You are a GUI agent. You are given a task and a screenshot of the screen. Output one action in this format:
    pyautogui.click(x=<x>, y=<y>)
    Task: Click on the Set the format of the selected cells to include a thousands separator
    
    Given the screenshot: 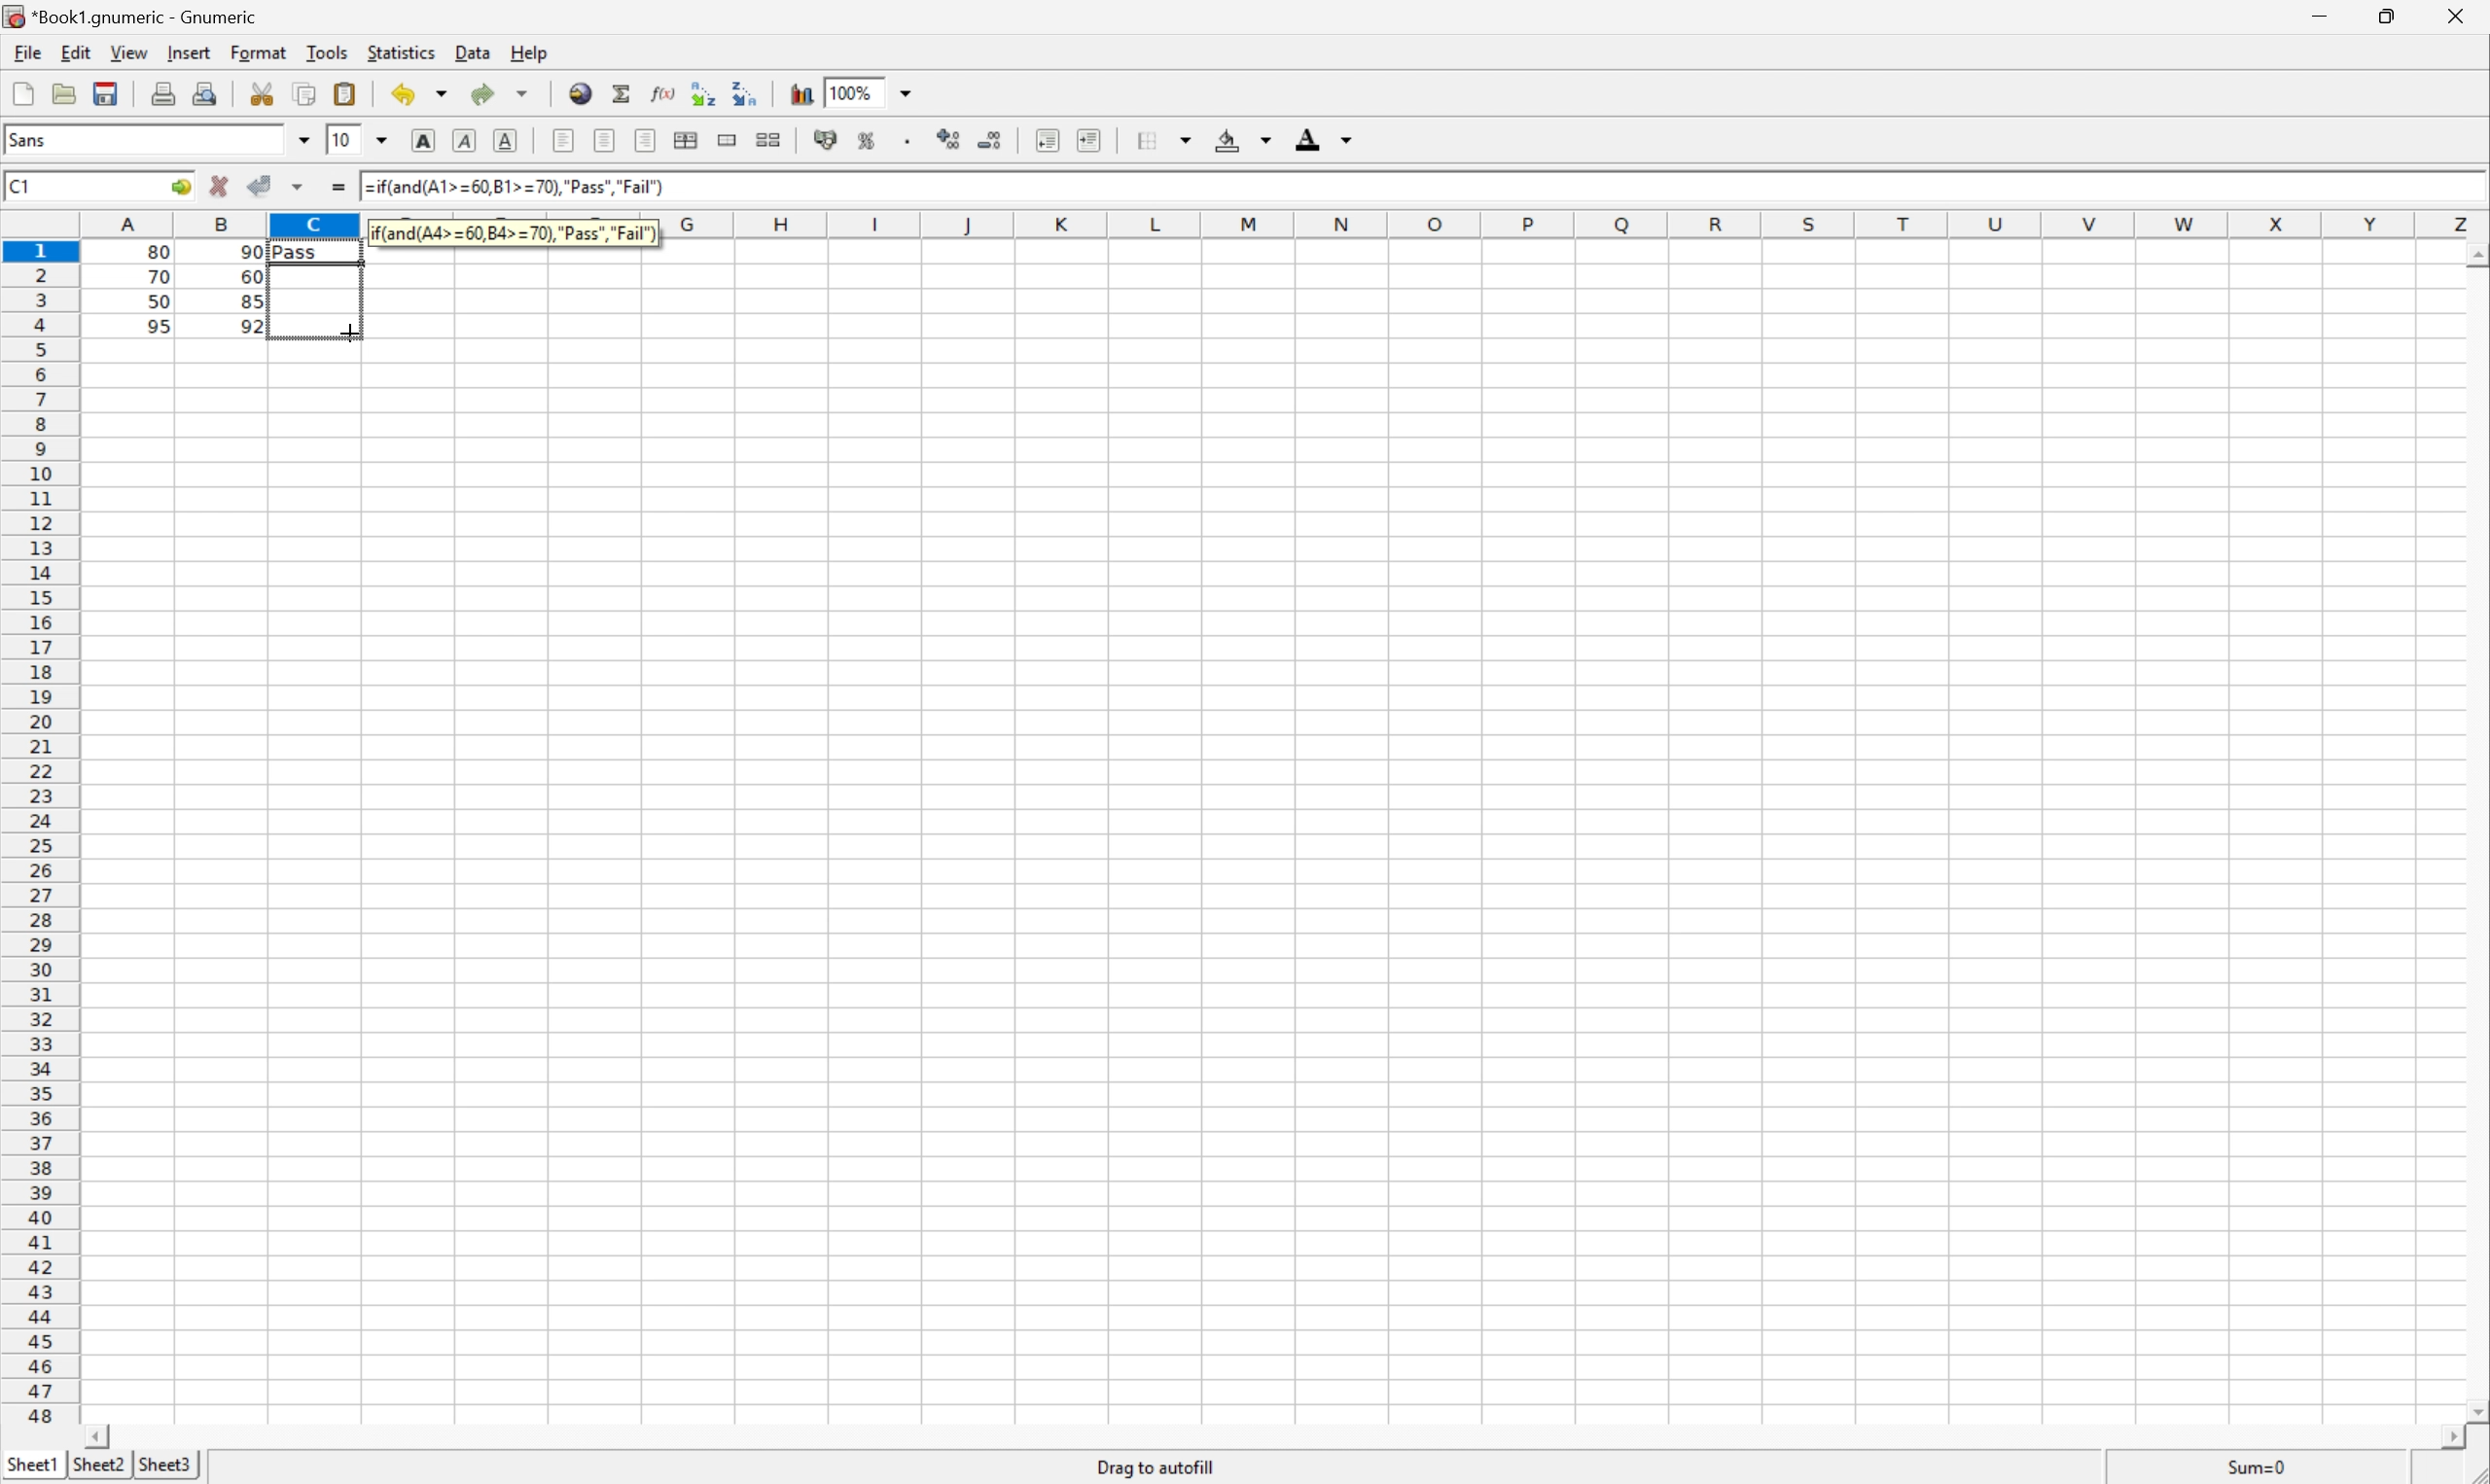 What is the action you would take?
    pyautogui.click(x=912, y=136)
    